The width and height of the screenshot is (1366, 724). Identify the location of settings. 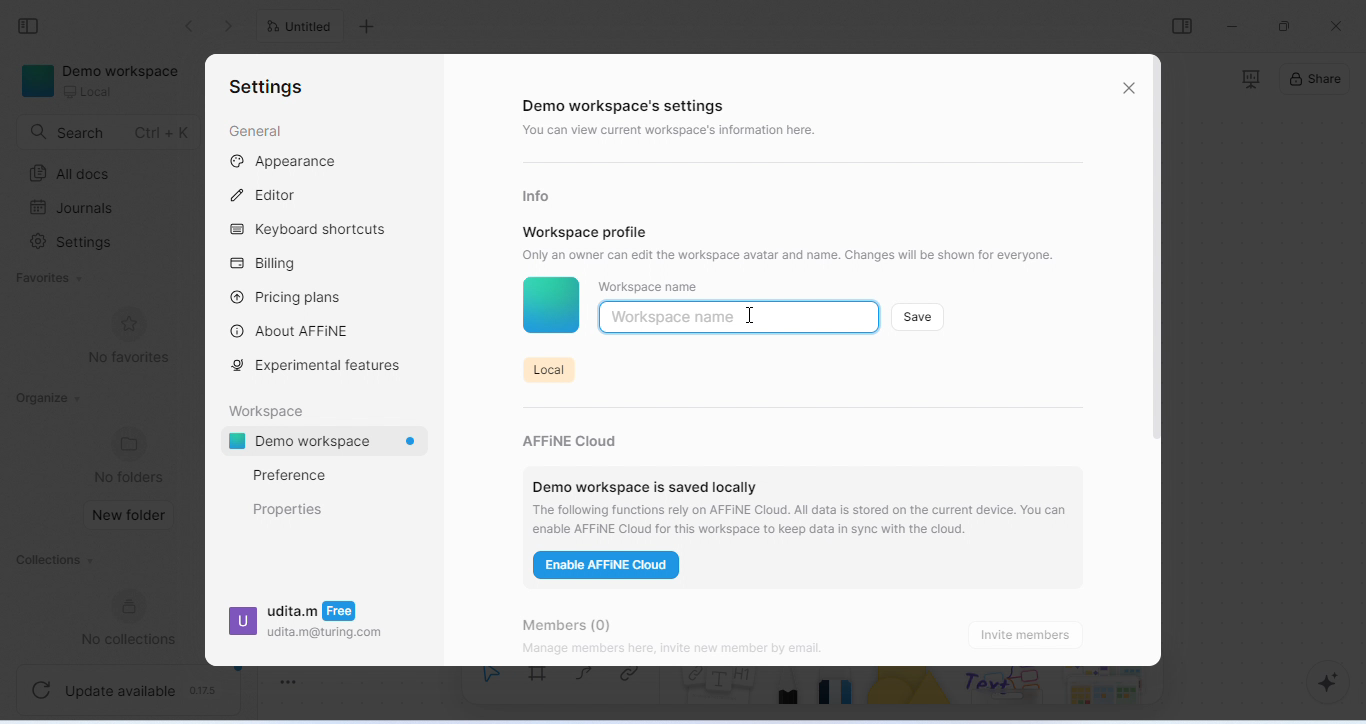
(75, 244).